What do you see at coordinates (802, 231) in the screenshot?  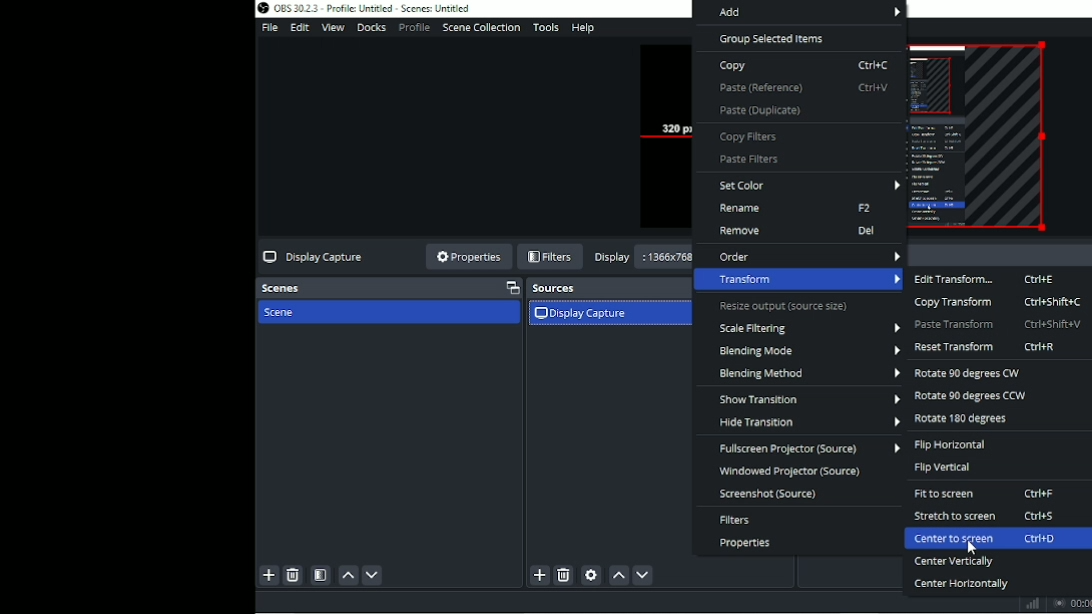 I see `Remove` at bounding box center [802, 231].